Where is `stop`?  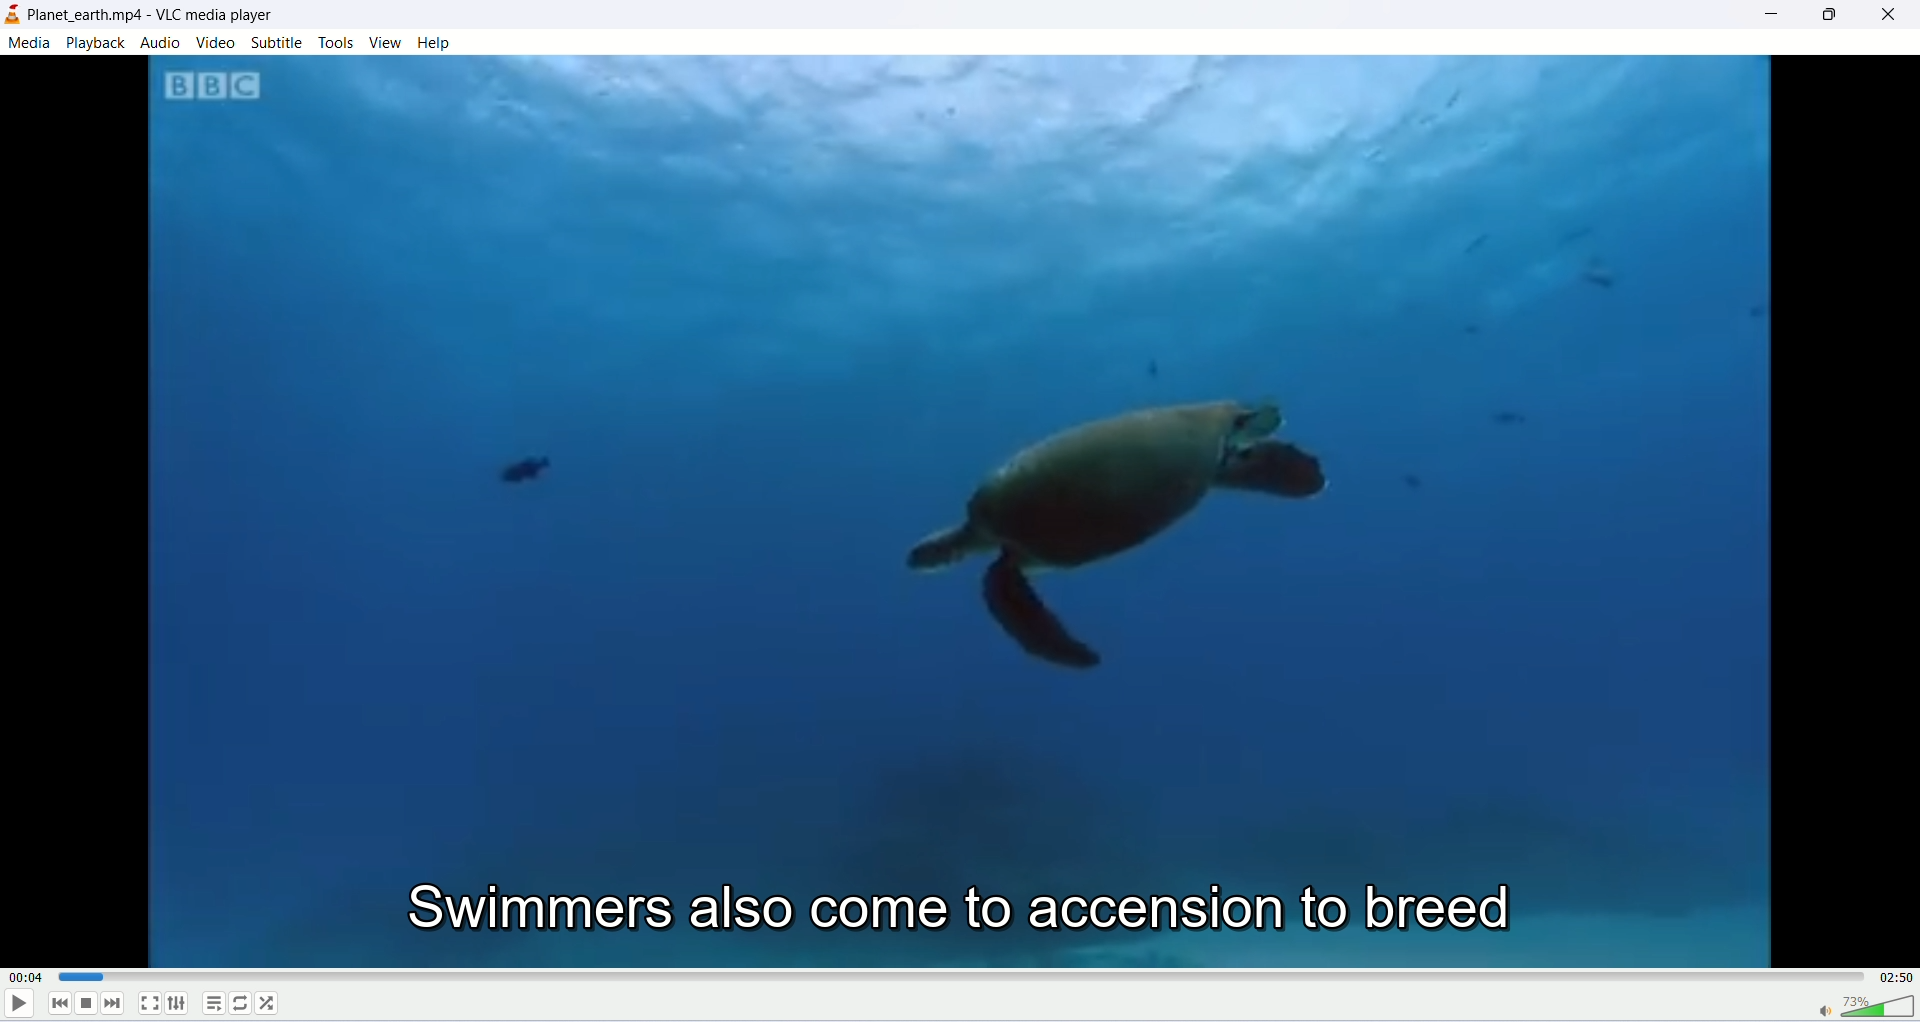
stop is located at coordinates (87, 1007).